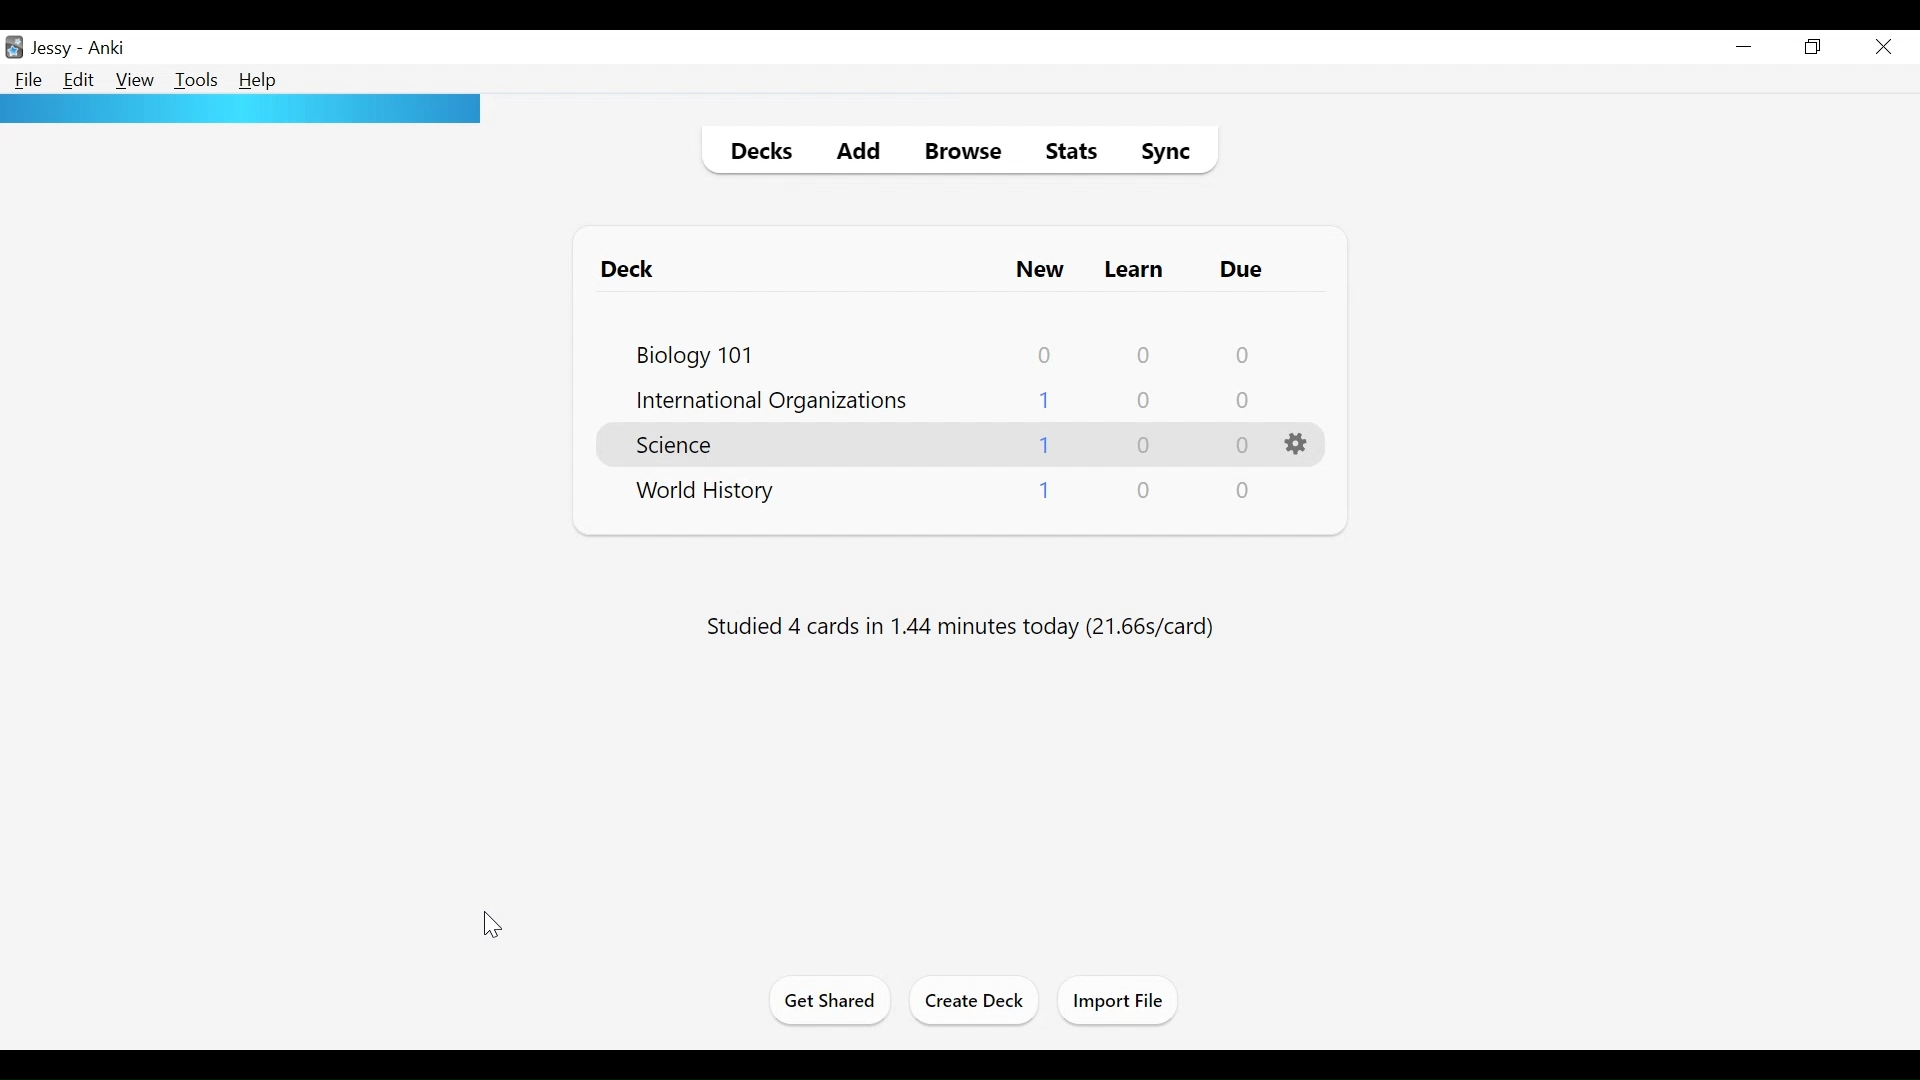 The width and height of the screenshot is (1920, 1080). I want to click on Deck Name, so click(775, 403).